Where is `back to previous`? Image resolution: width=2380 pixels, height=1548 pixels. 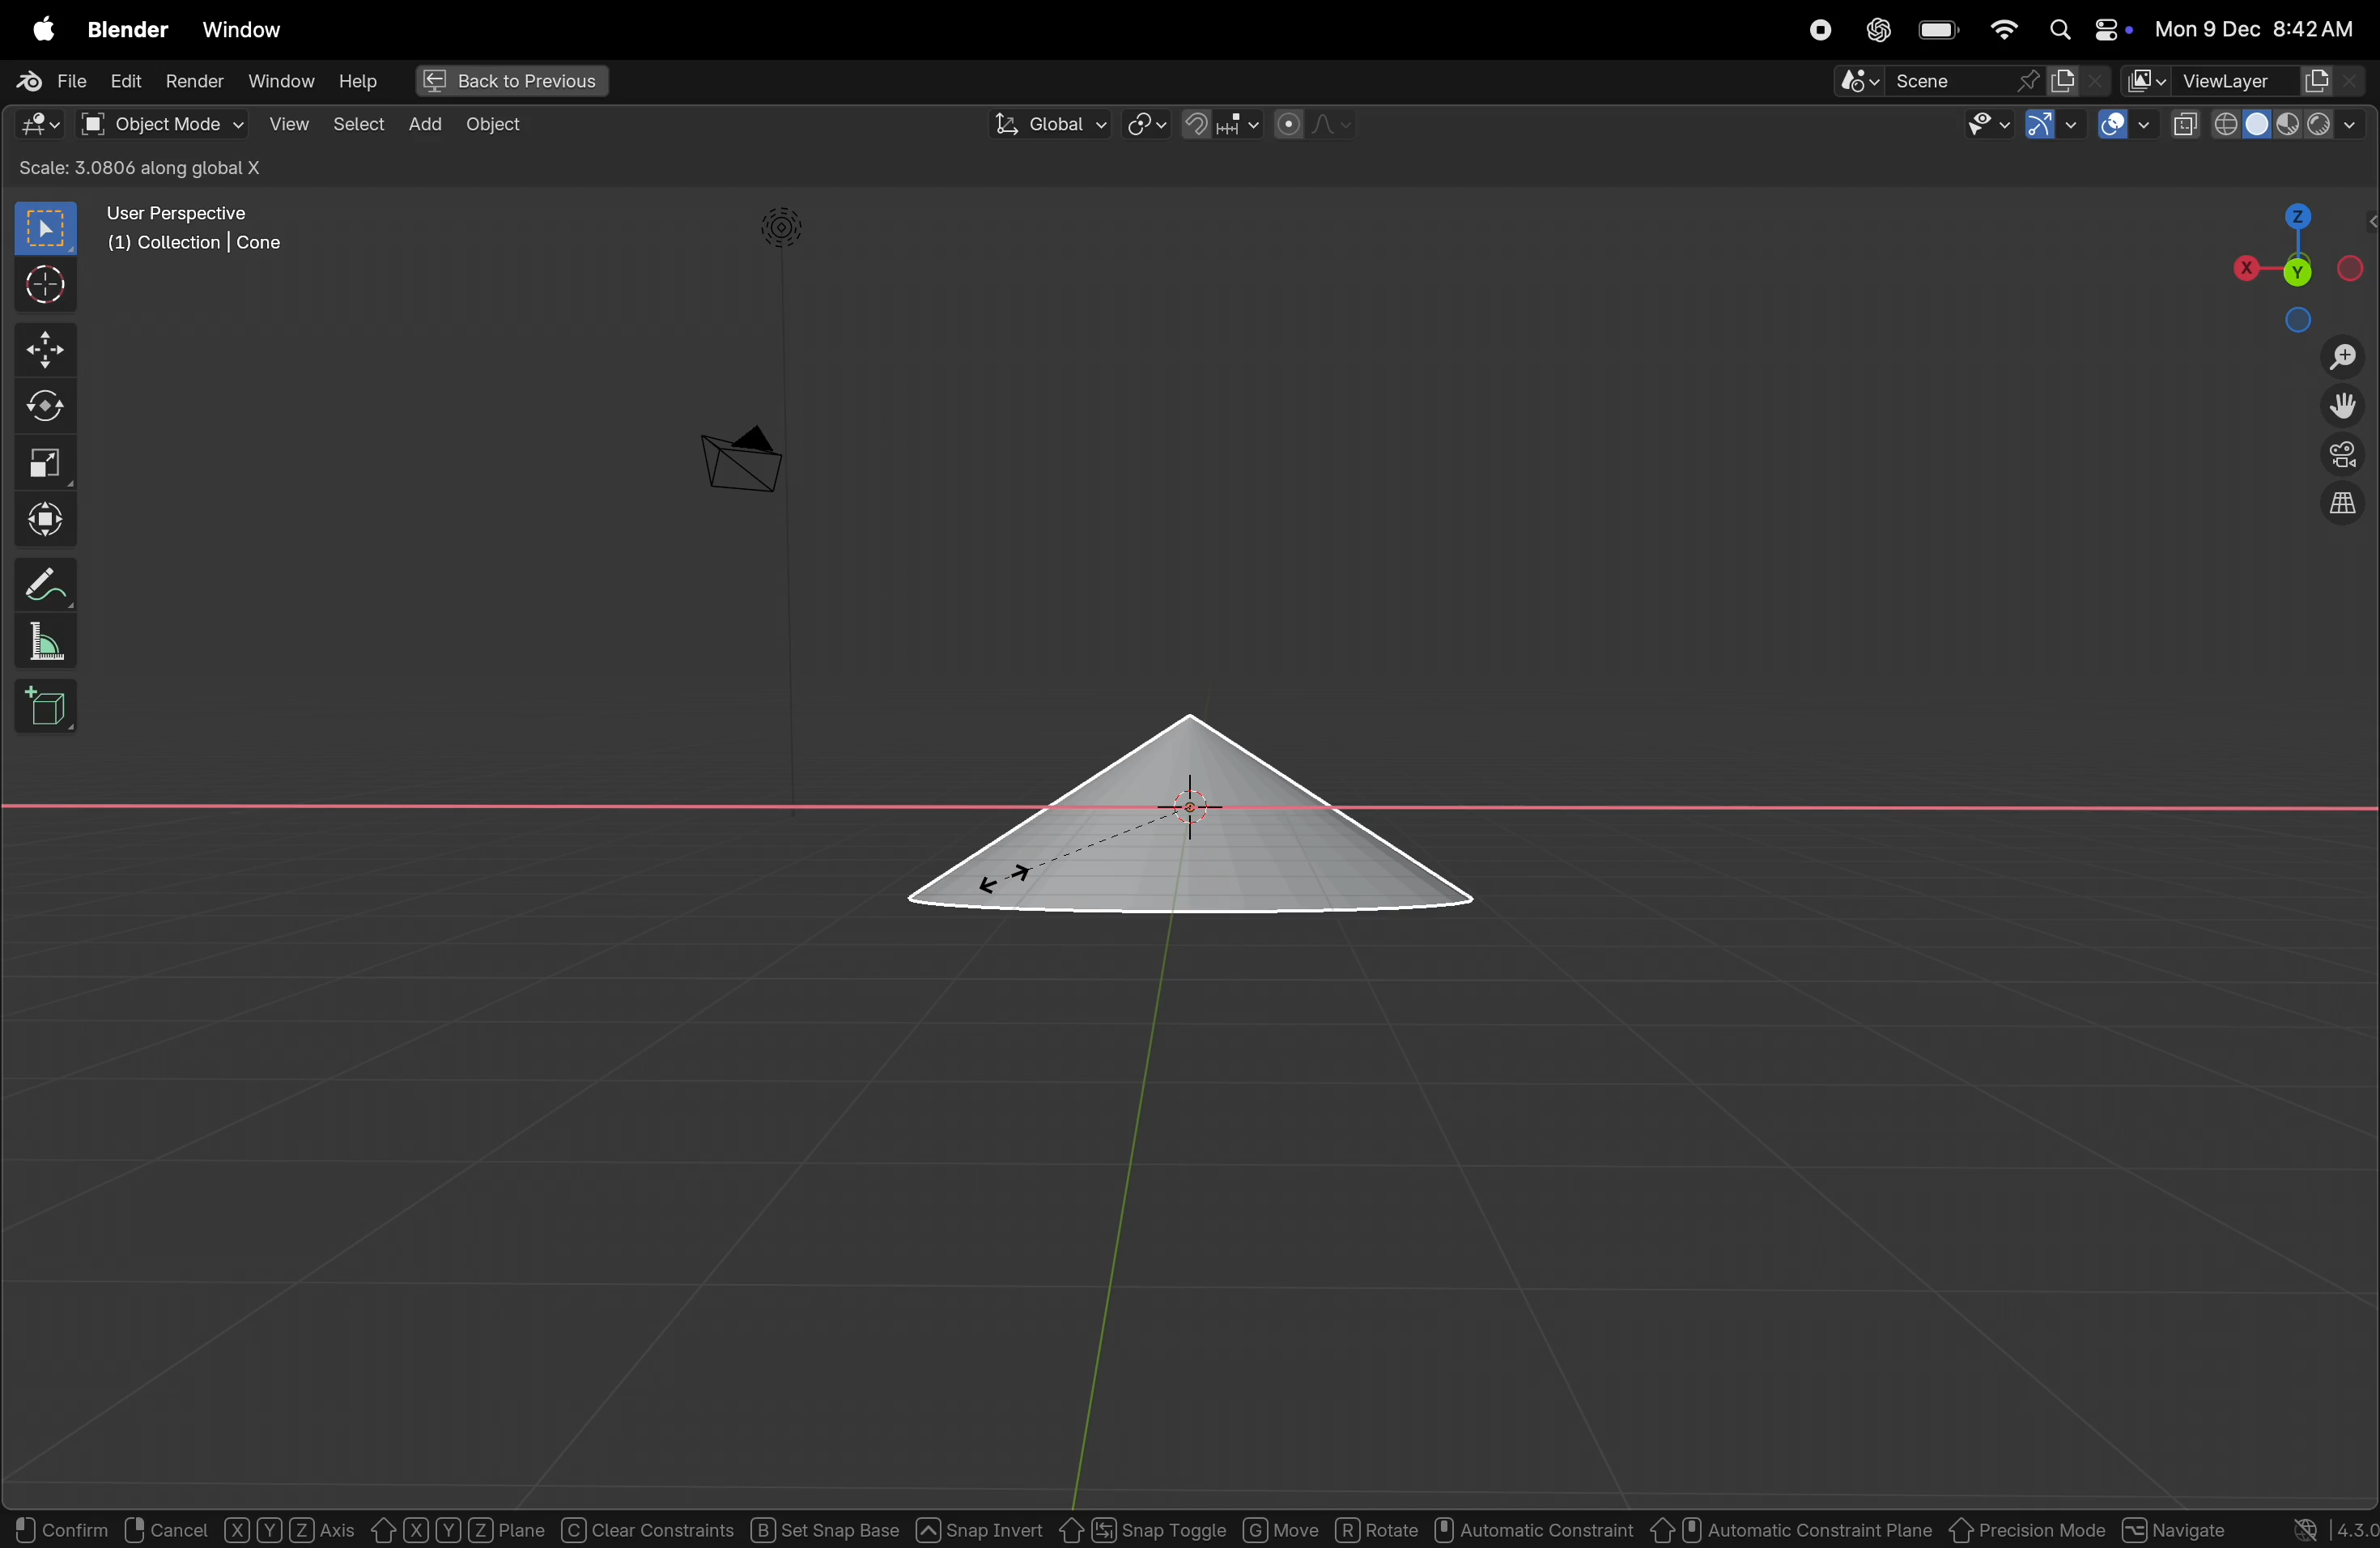 back to previous is located at coordinates (514, 81).